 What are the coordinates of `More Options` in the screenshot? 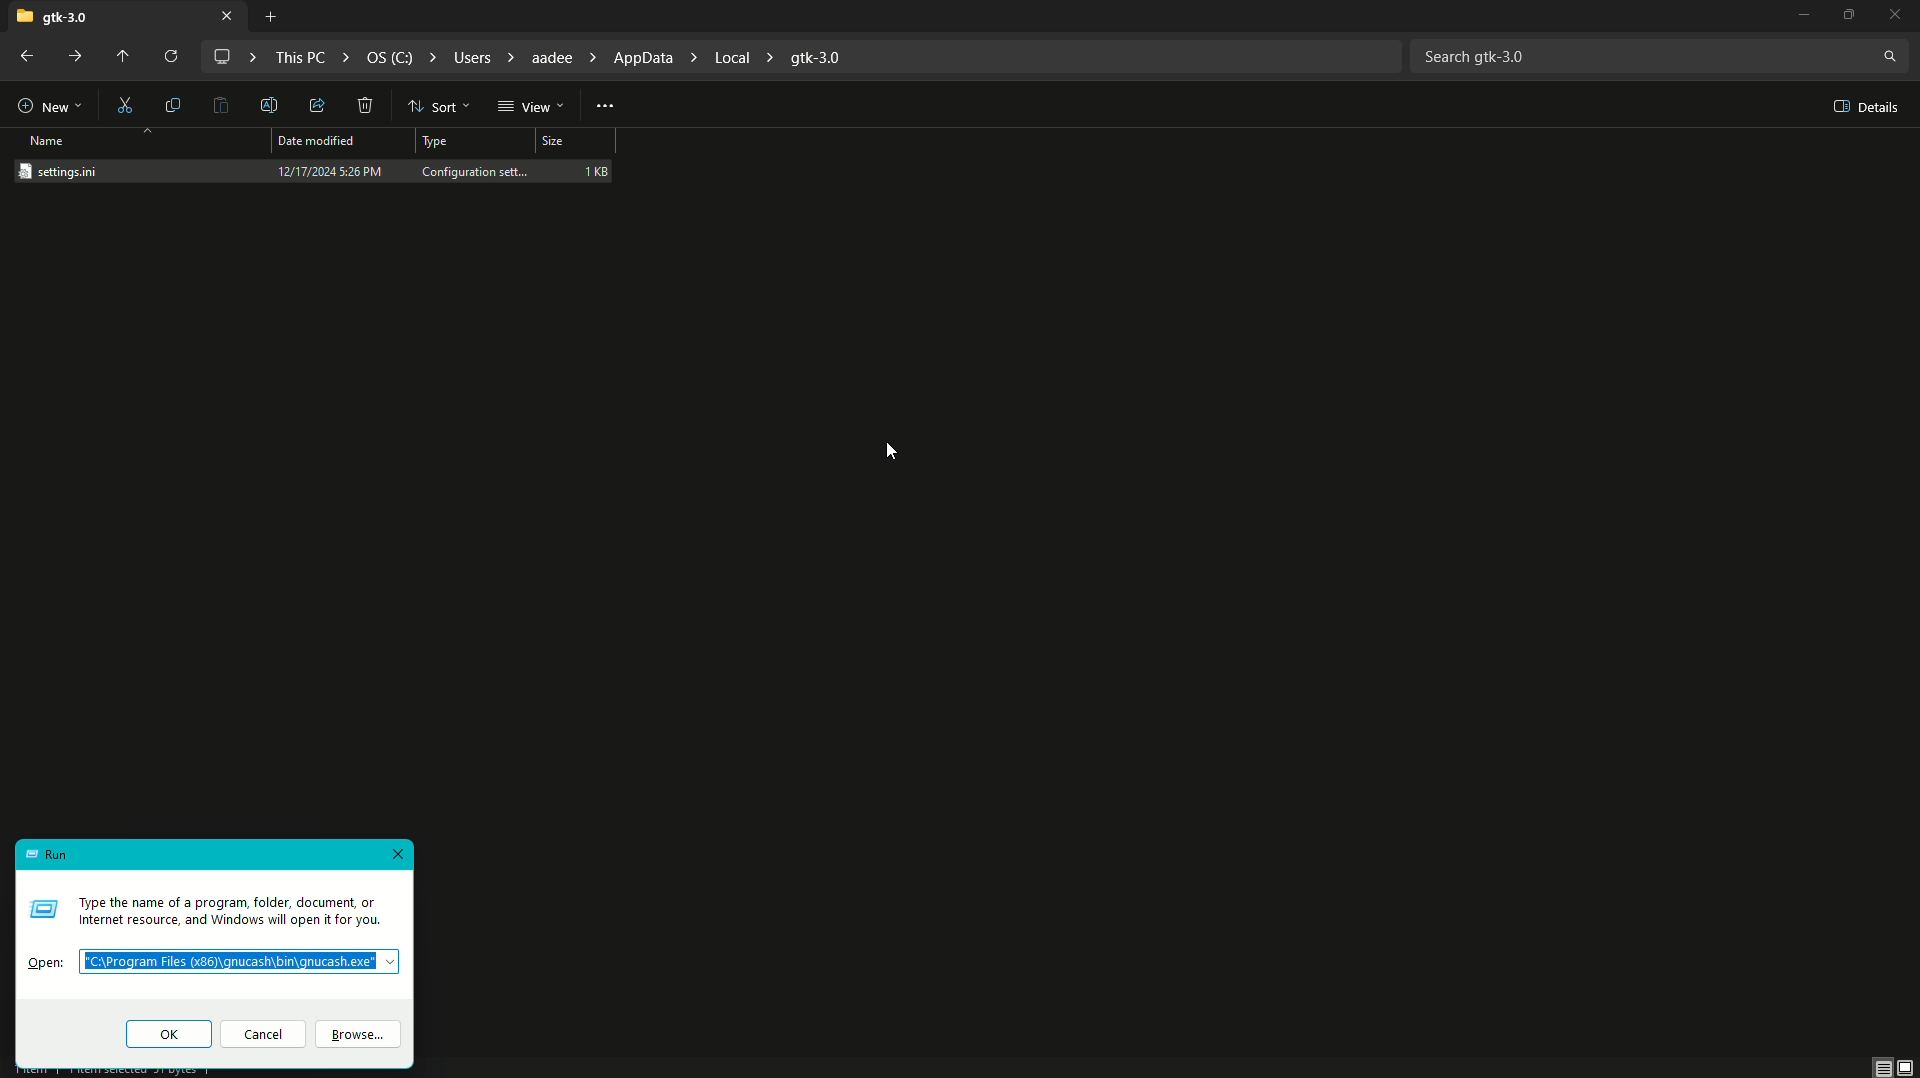 It's located at (606, 104).